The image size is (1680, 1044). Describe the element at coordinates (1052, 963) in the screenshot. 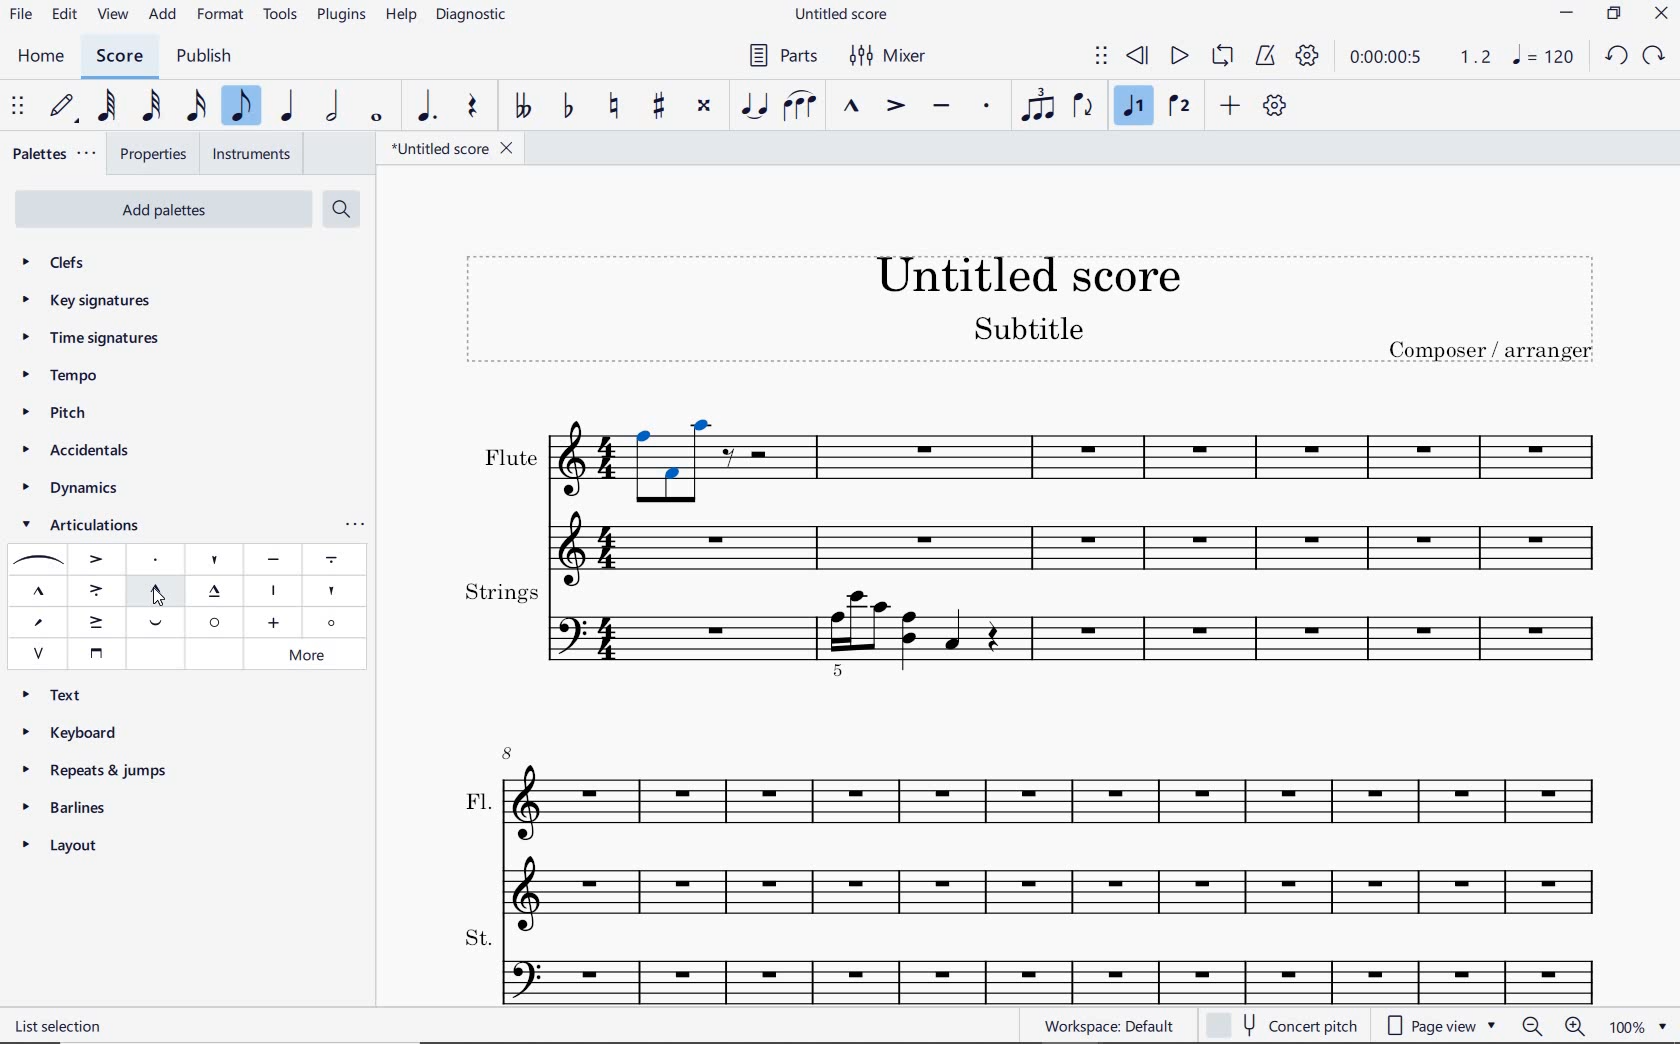

I see `st.` at that location.